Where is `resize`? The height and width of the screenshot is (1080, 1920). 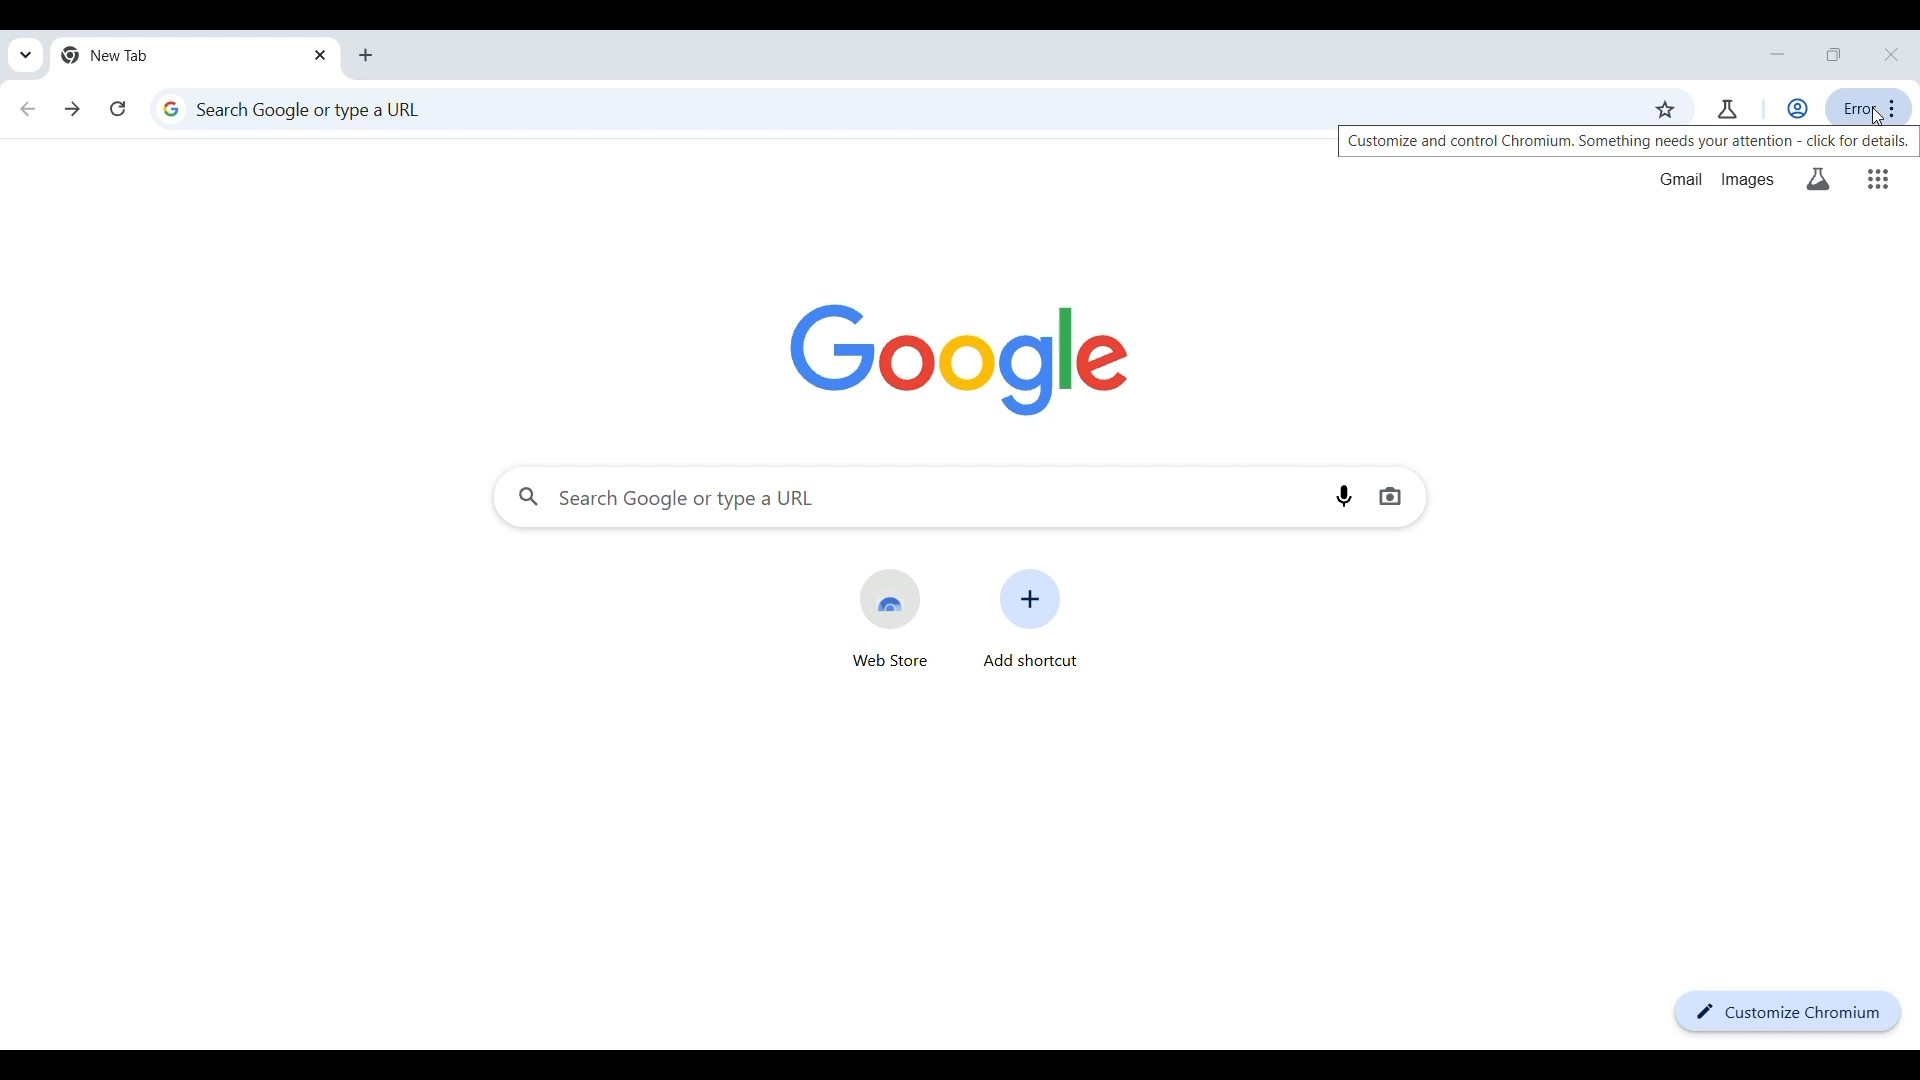
resize is located at coordinates (1834, 54).